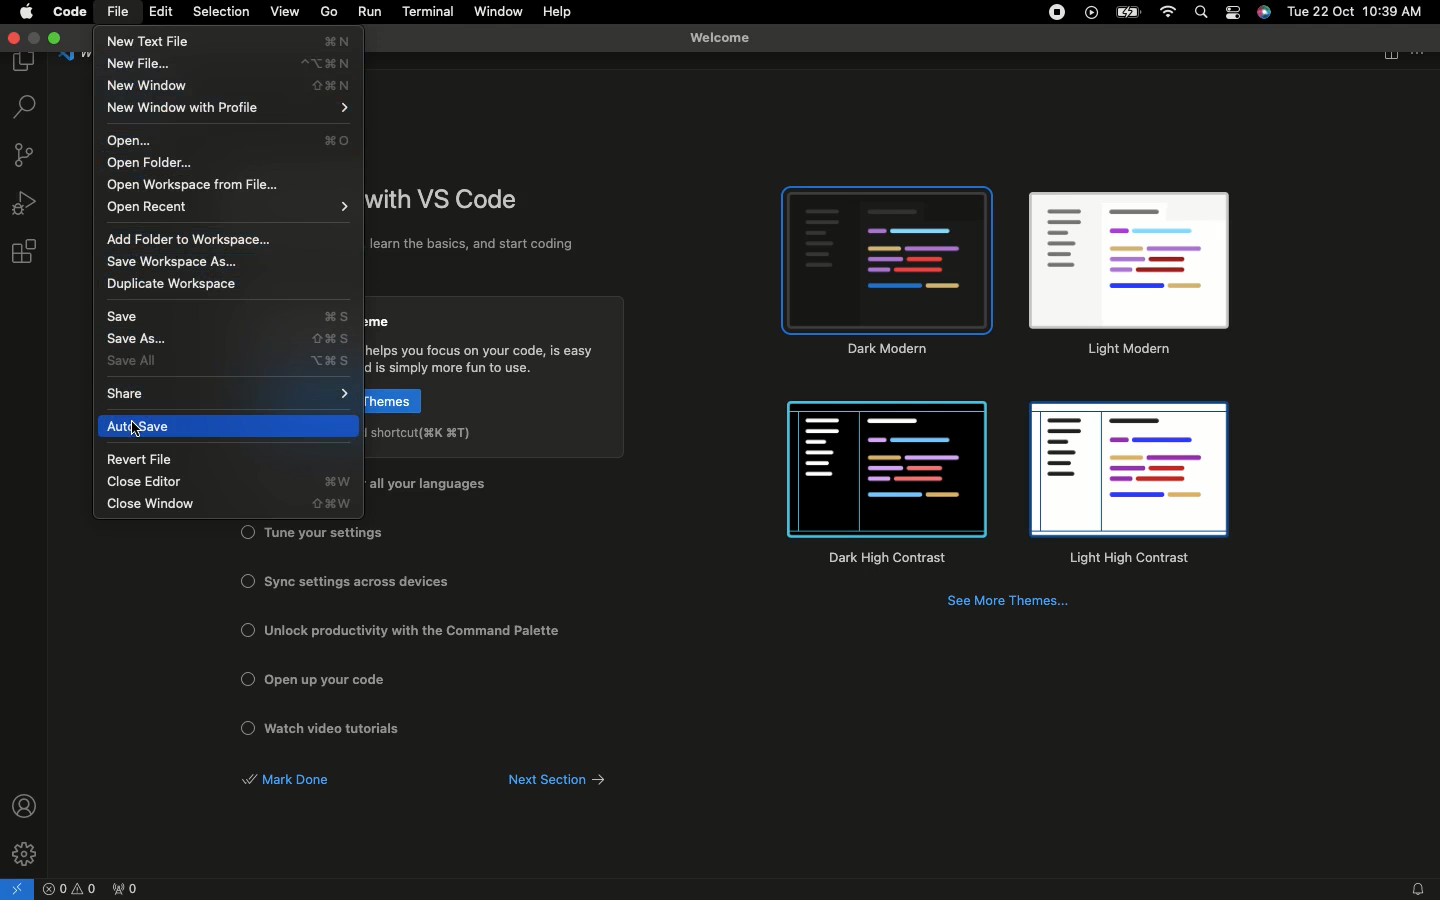 This screenshot has width=1440, height=900. Describe the element at coordinates (1127, 487) in the screenshot. I see `Light high contrast` at that location.